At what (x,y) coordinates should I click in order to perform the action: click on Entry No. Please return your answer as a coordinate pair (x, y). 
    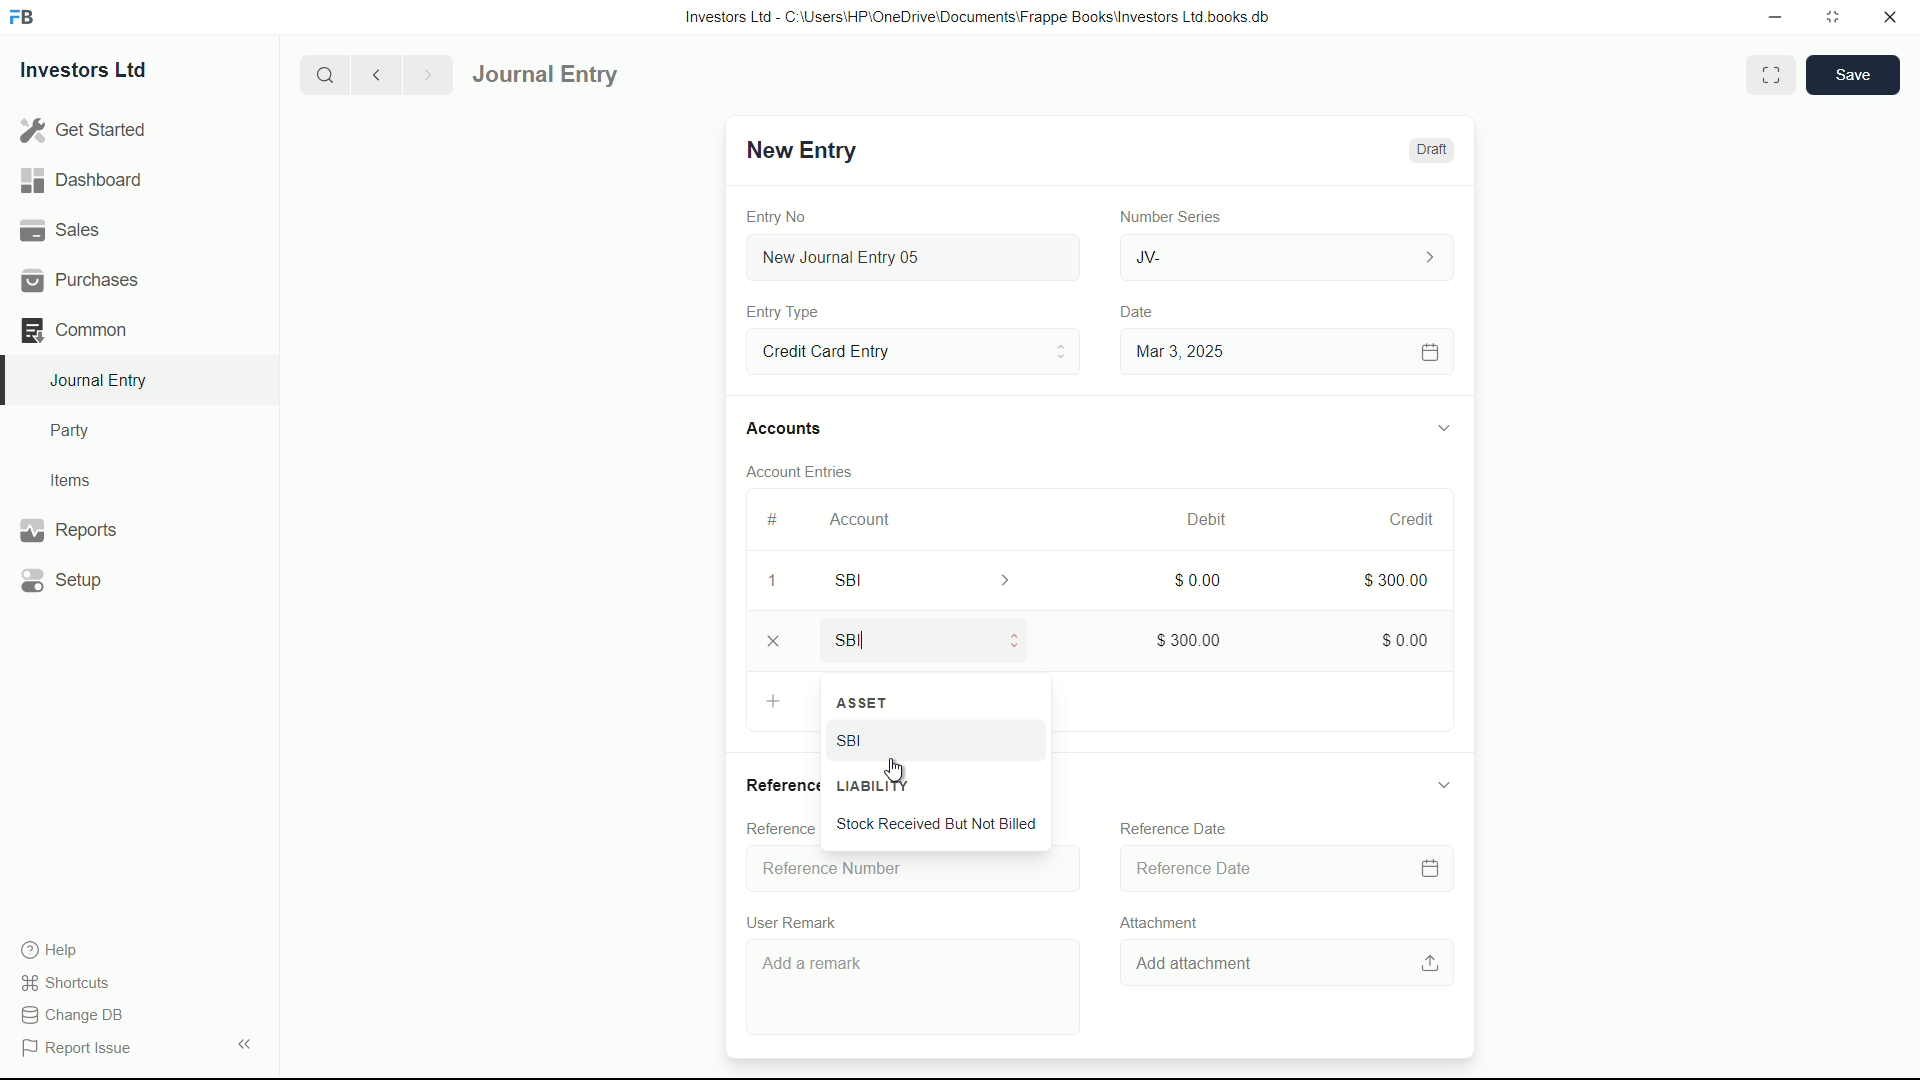
    Looking at the image, I should click on (779, 214).